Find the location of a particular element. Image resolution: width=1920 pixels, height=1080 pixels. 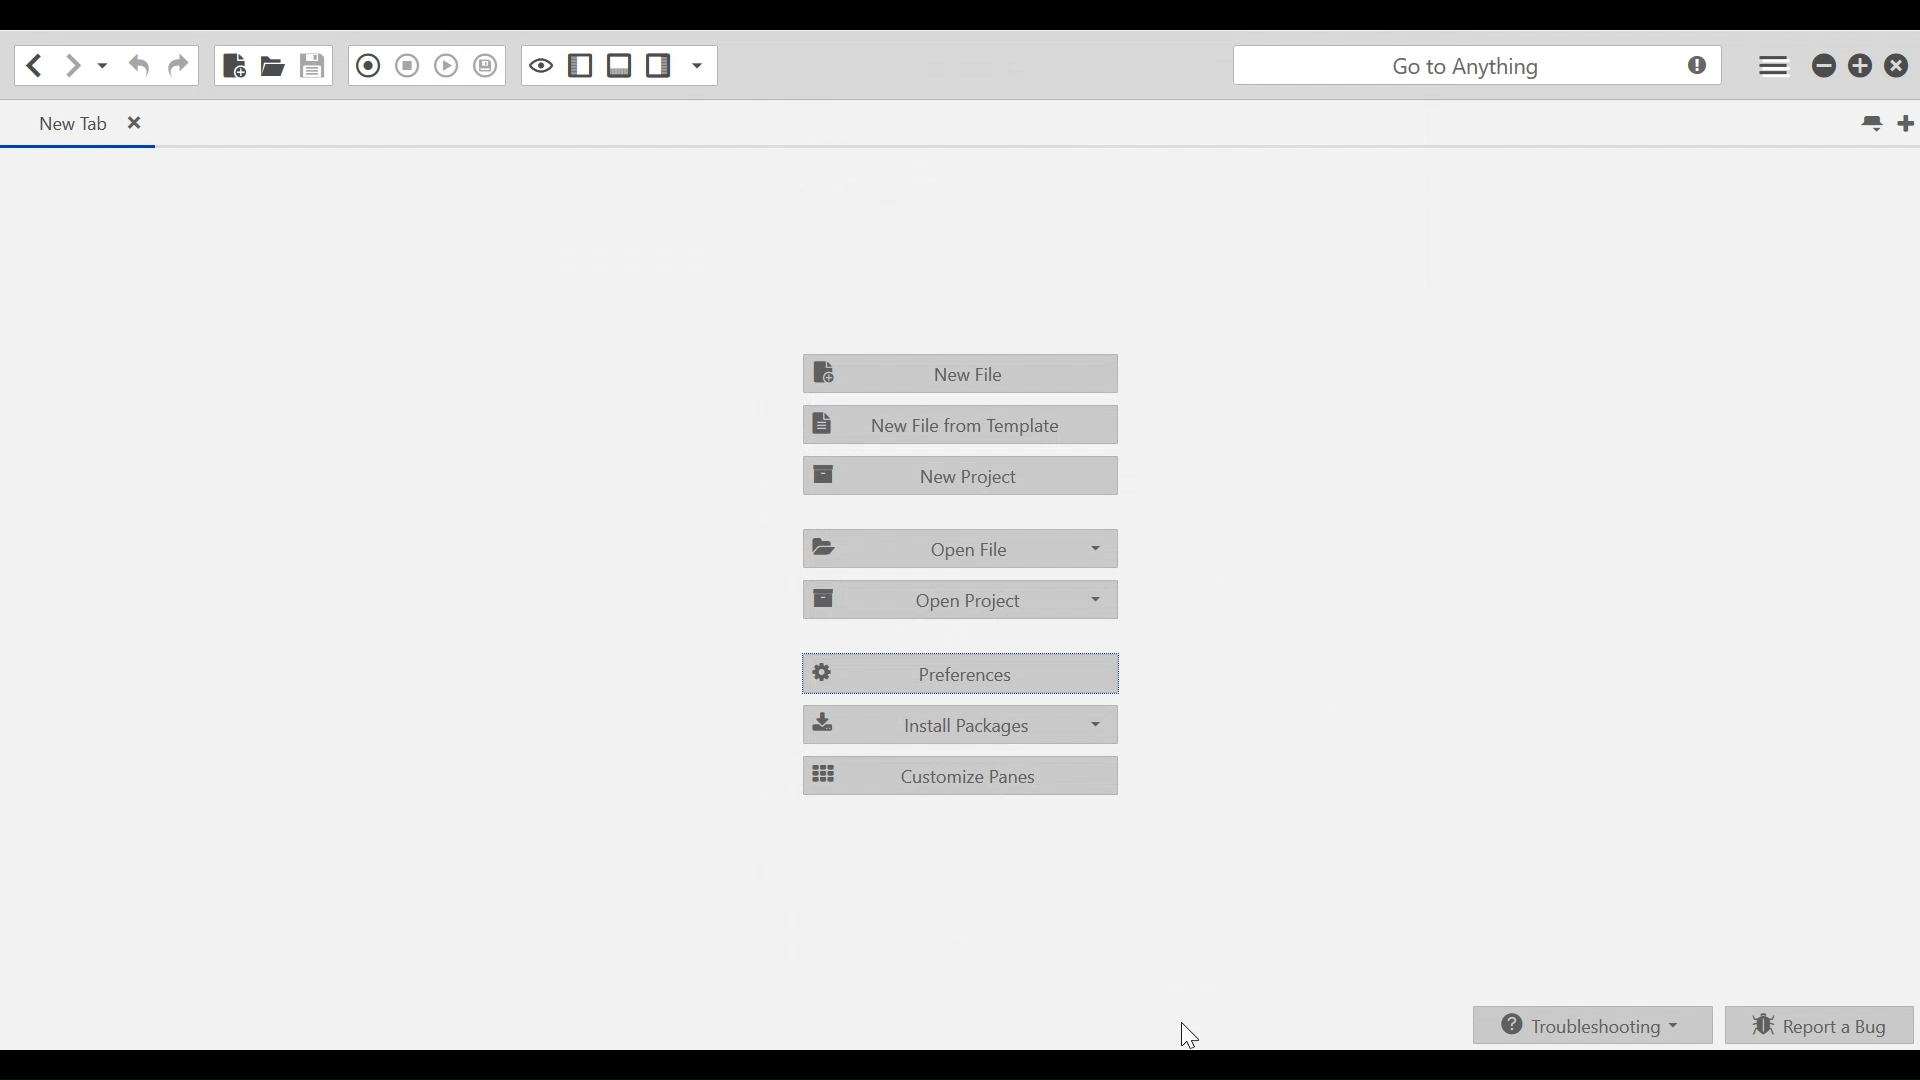

Record in Macro is located at coordinates (365, 66).